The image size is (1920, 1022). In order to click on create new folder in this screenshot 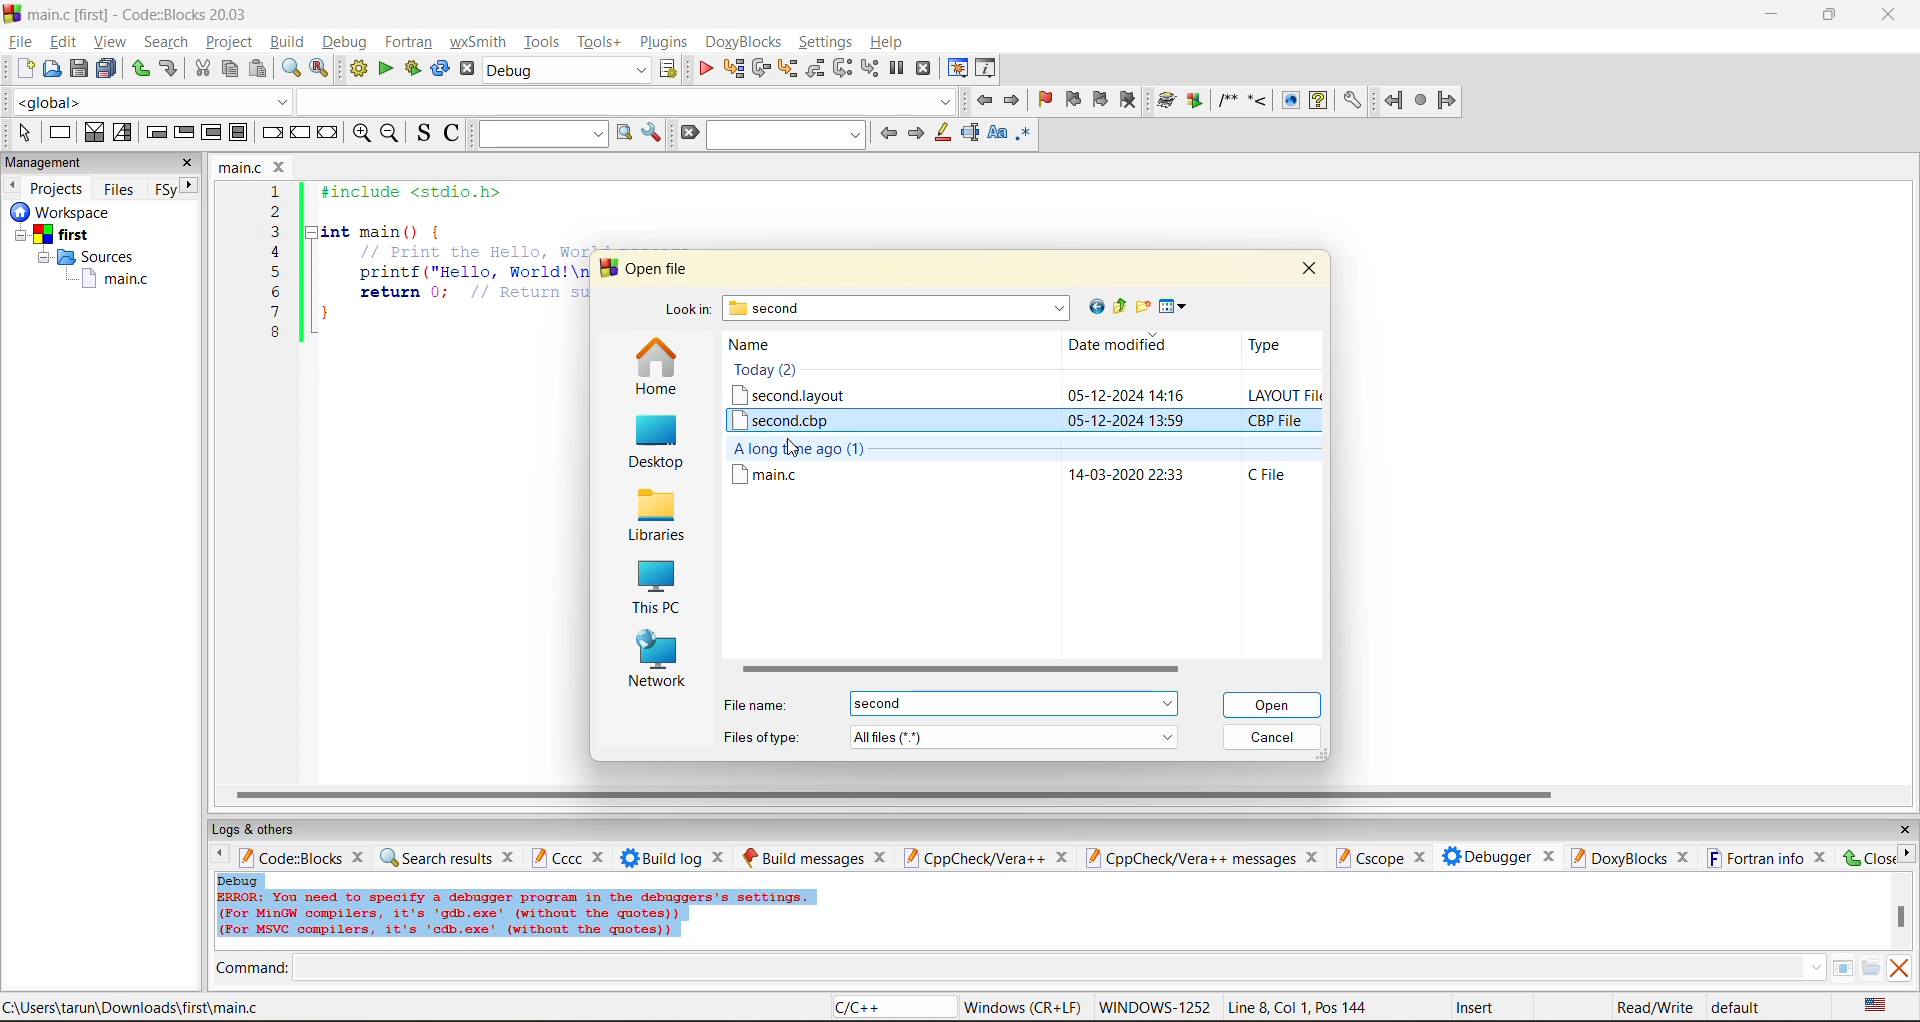, I will do `click(1145, 306)`.